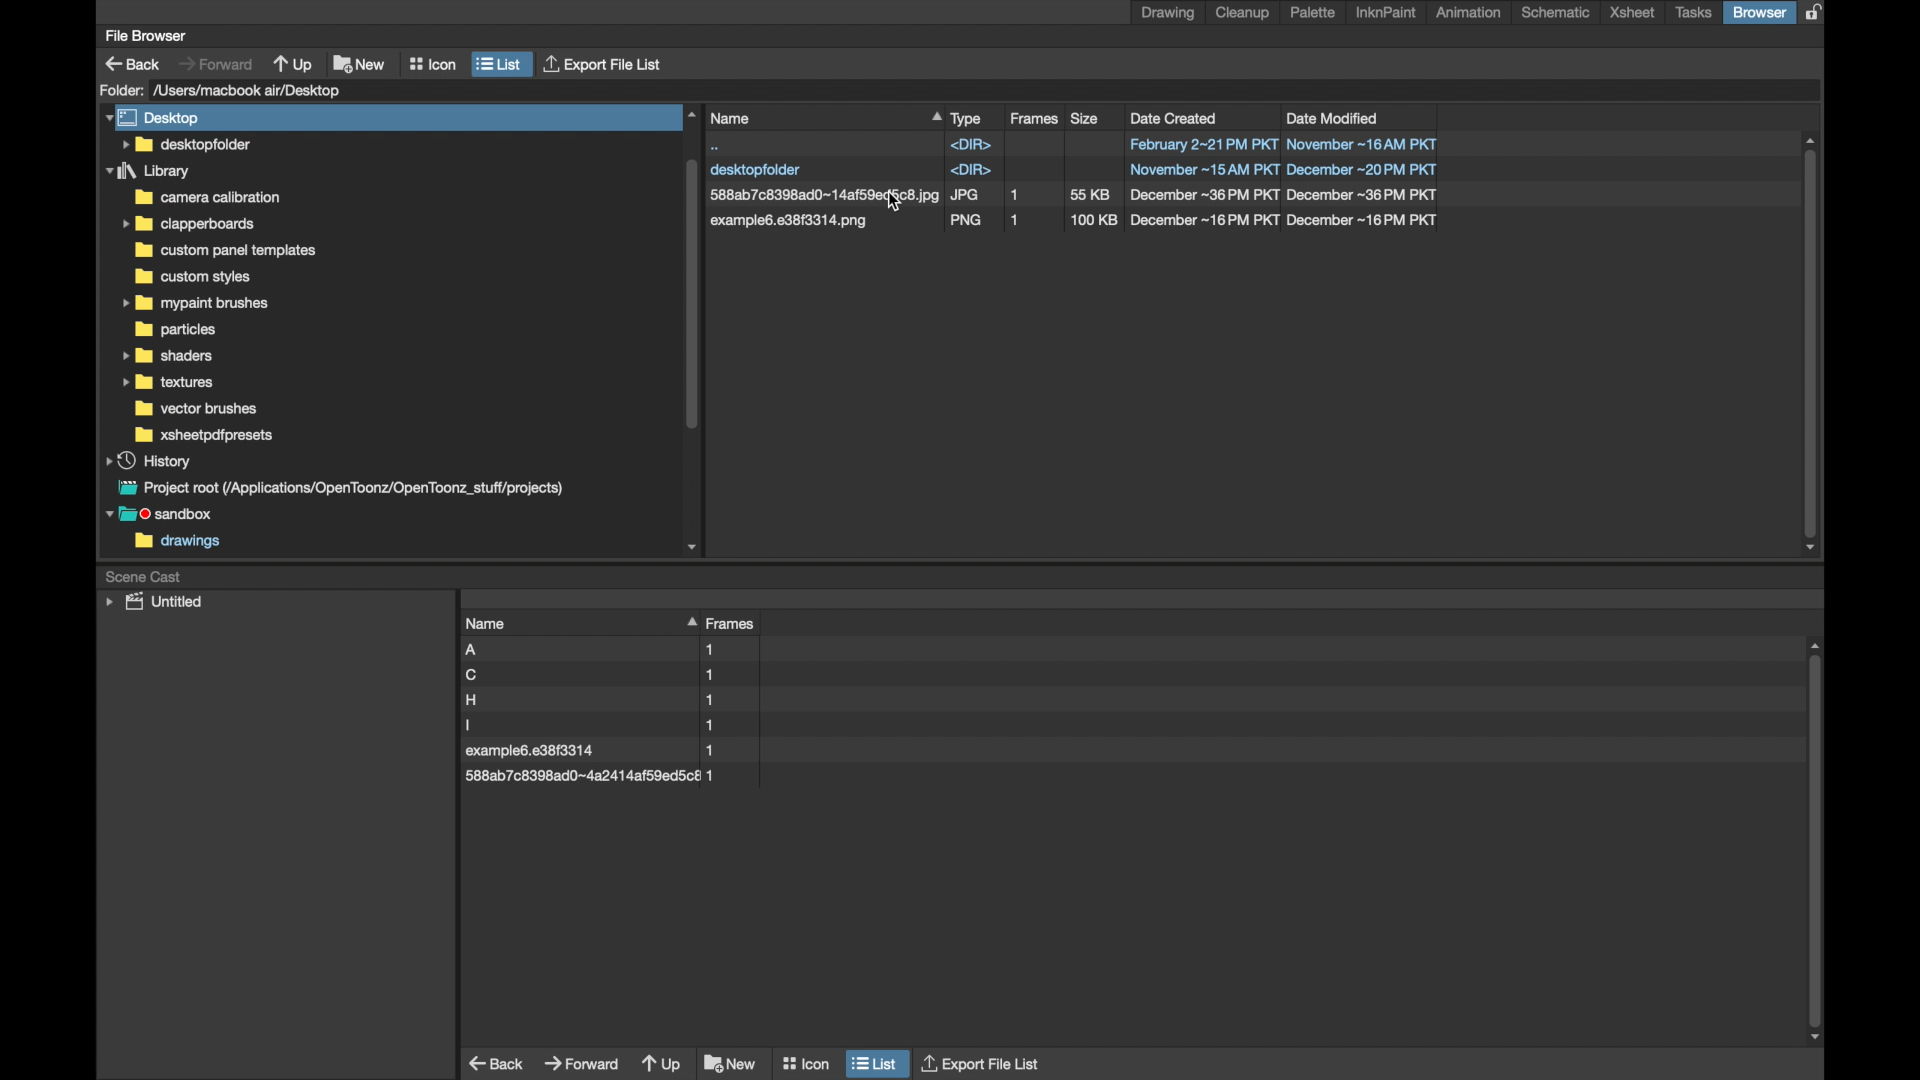 Image resolution: width=1920 pixels, height=1080 pixels. What do you see at coordinates (734, 624) in the screenshot?
I see `frames` at bounding box center [734, 624].